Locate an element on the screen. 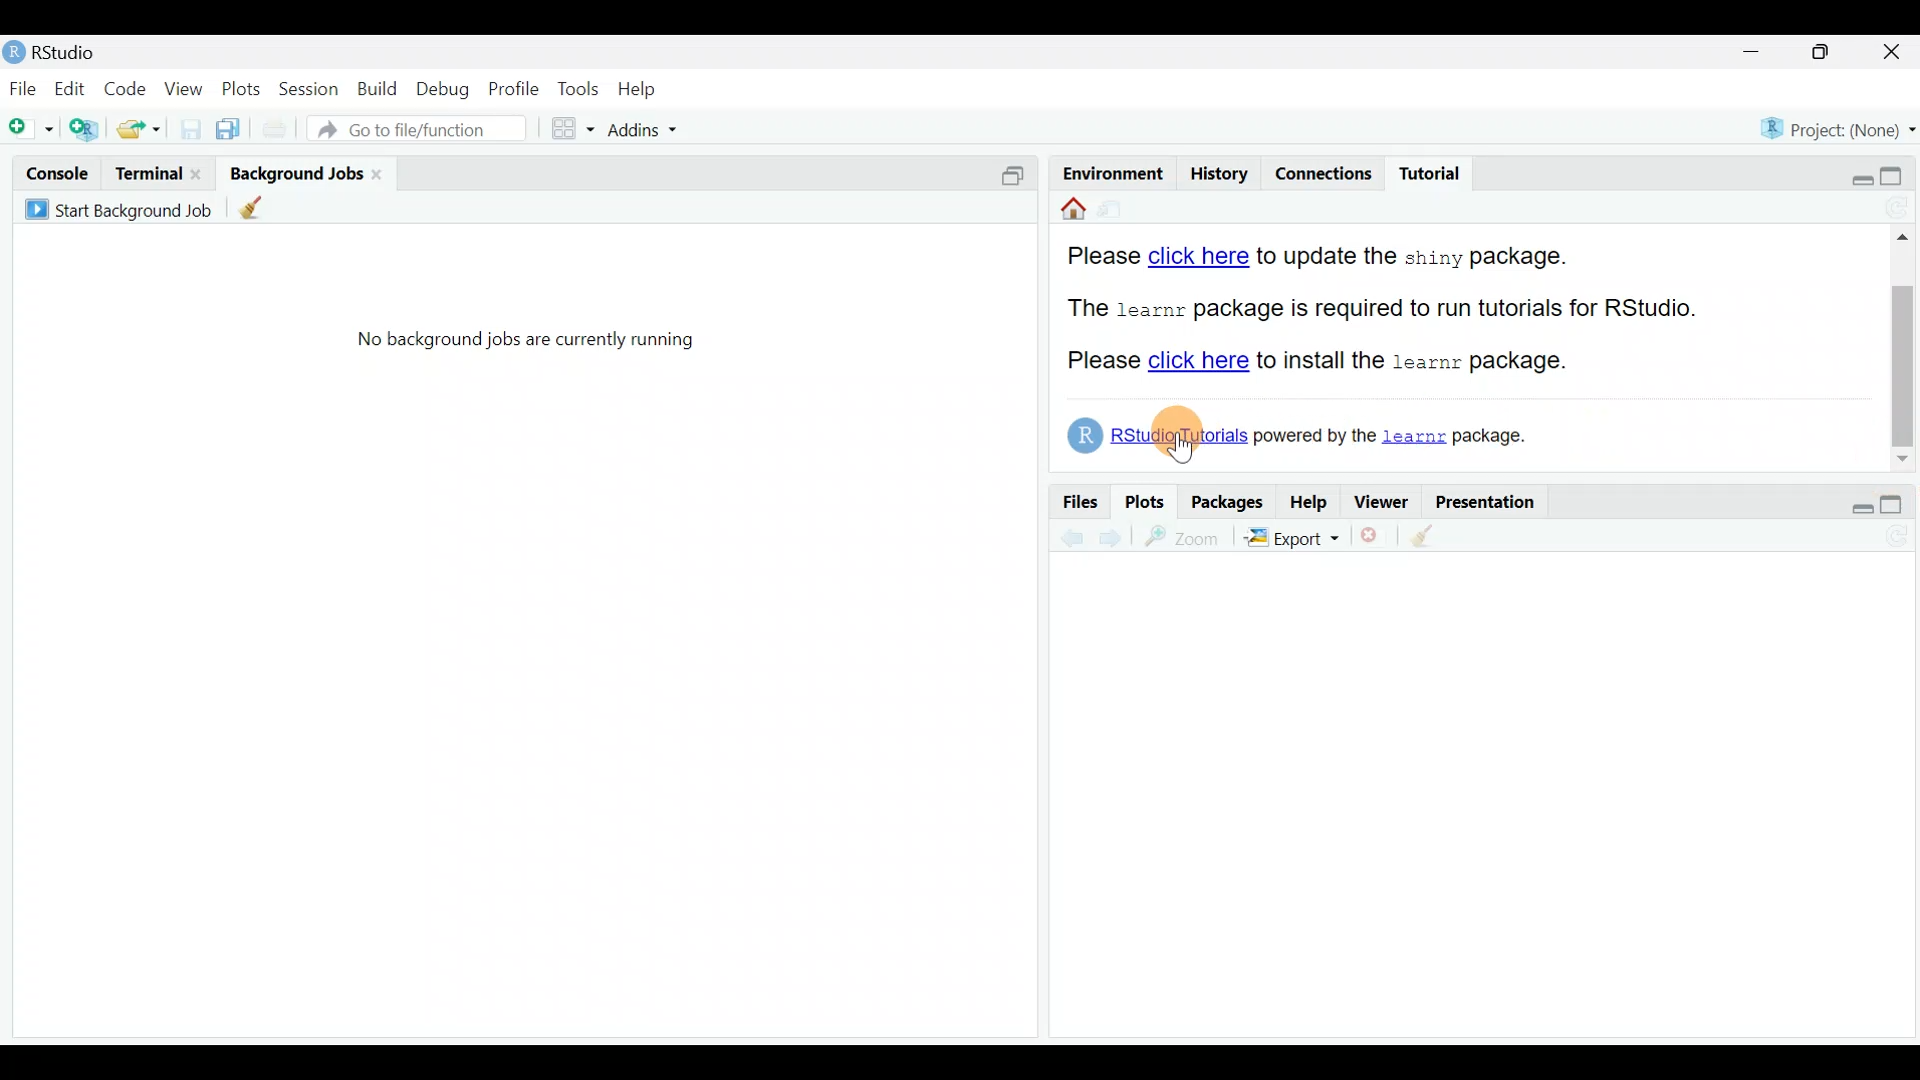 The image size is (1920, 1080). Zoom is located at coordinates (1180, 538).